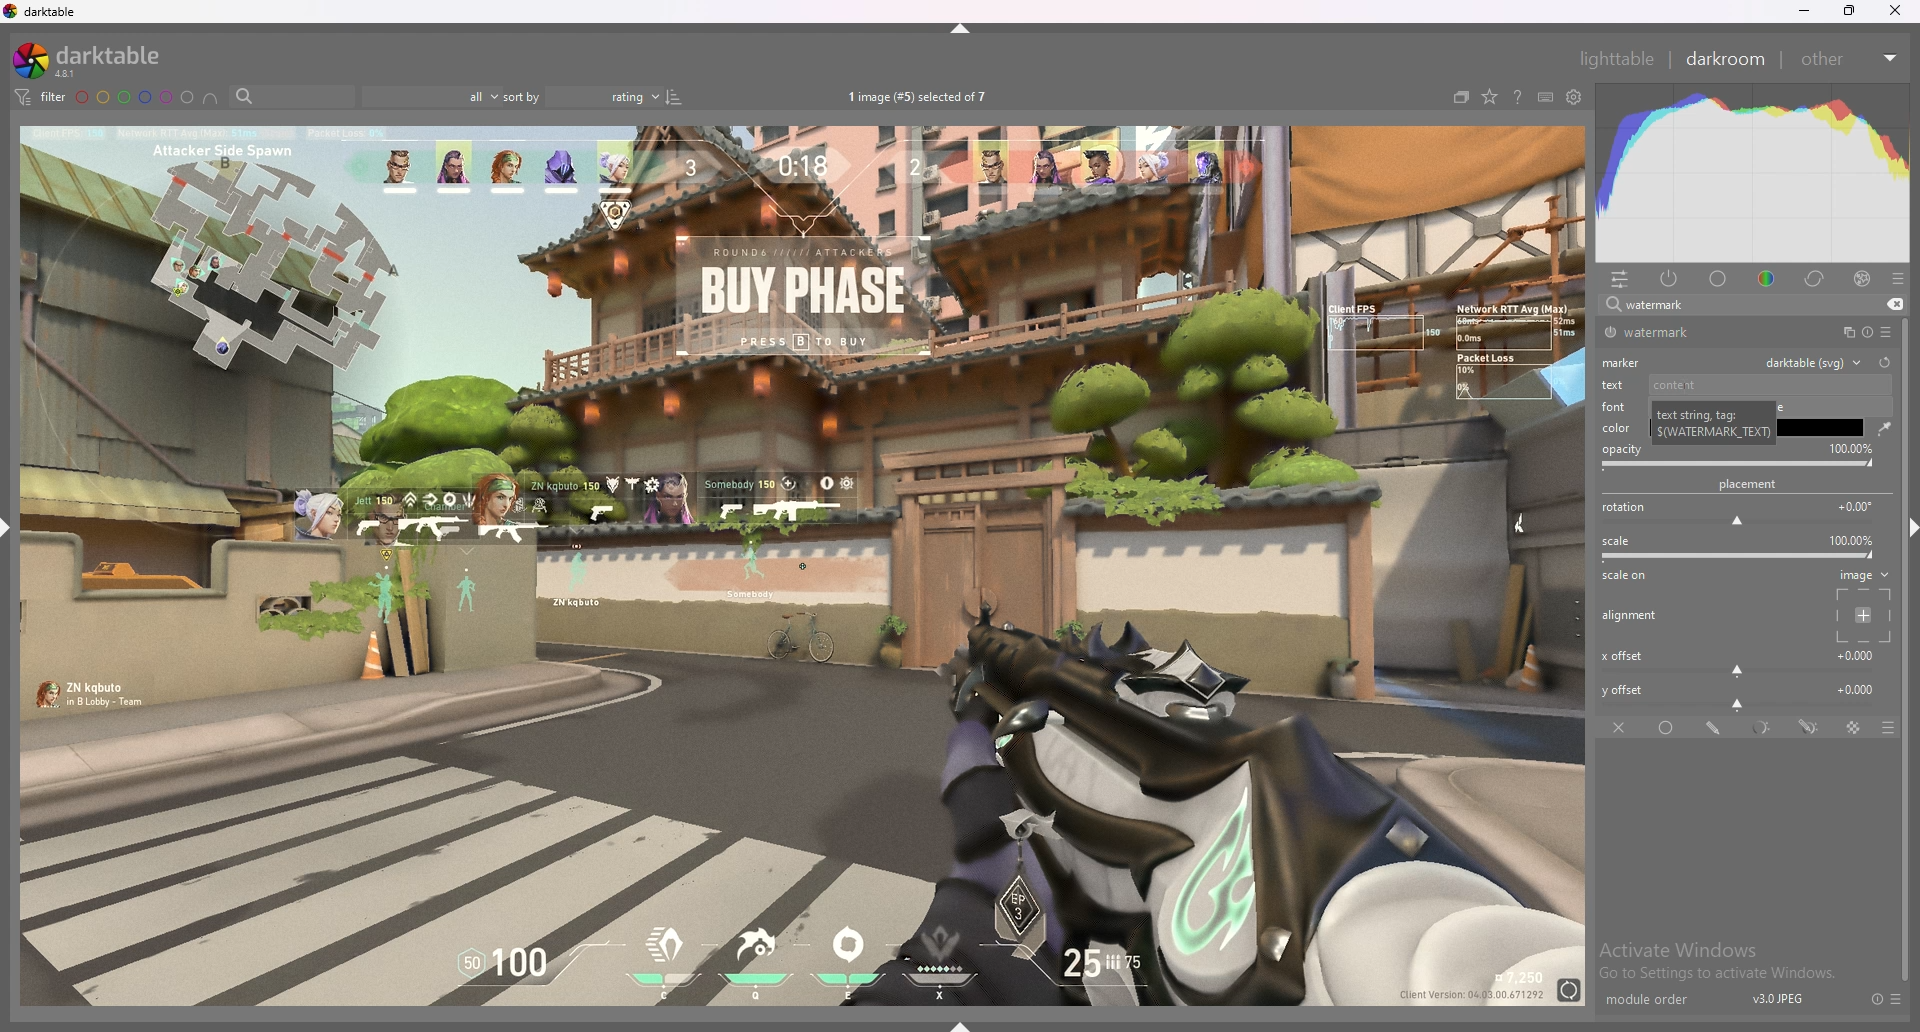  I want to click on color, so click(1770, 277).